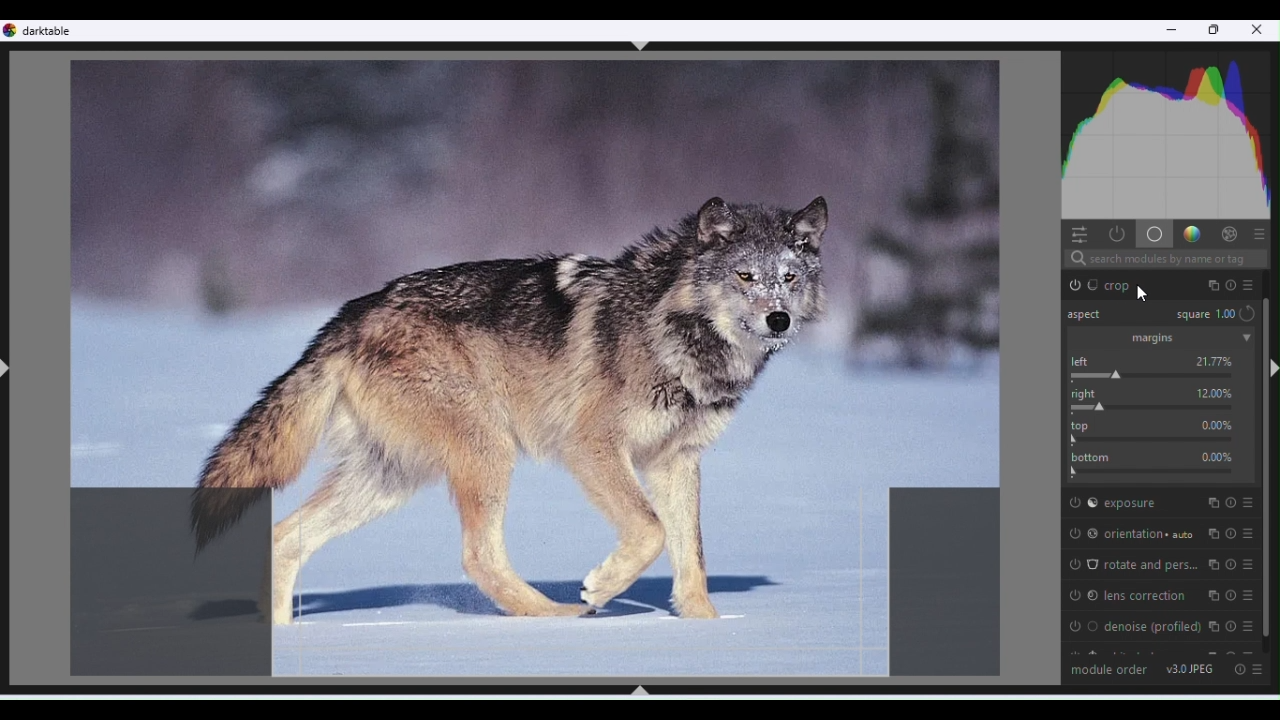  Describe the element at coordinates (1216, 31) in the screenshot. I see `Restore` at that location.